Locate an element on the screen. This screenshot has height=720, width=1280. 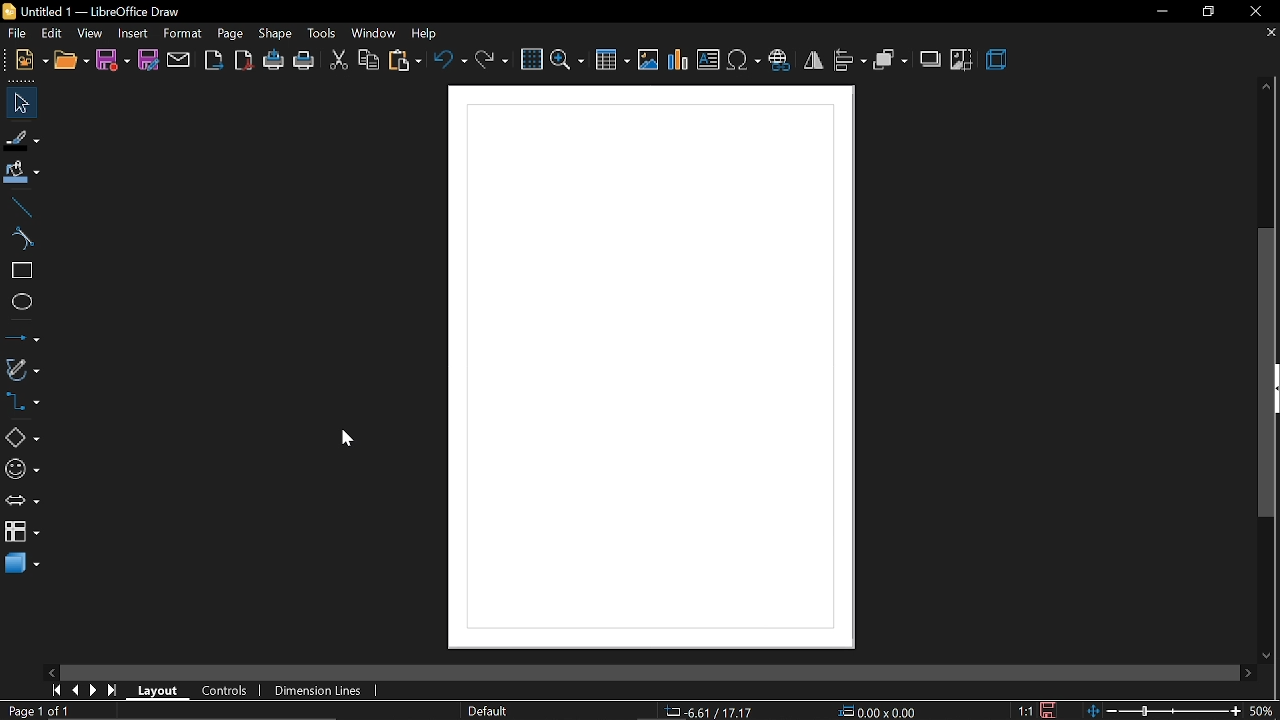
file is located at coordinates (31, 61).